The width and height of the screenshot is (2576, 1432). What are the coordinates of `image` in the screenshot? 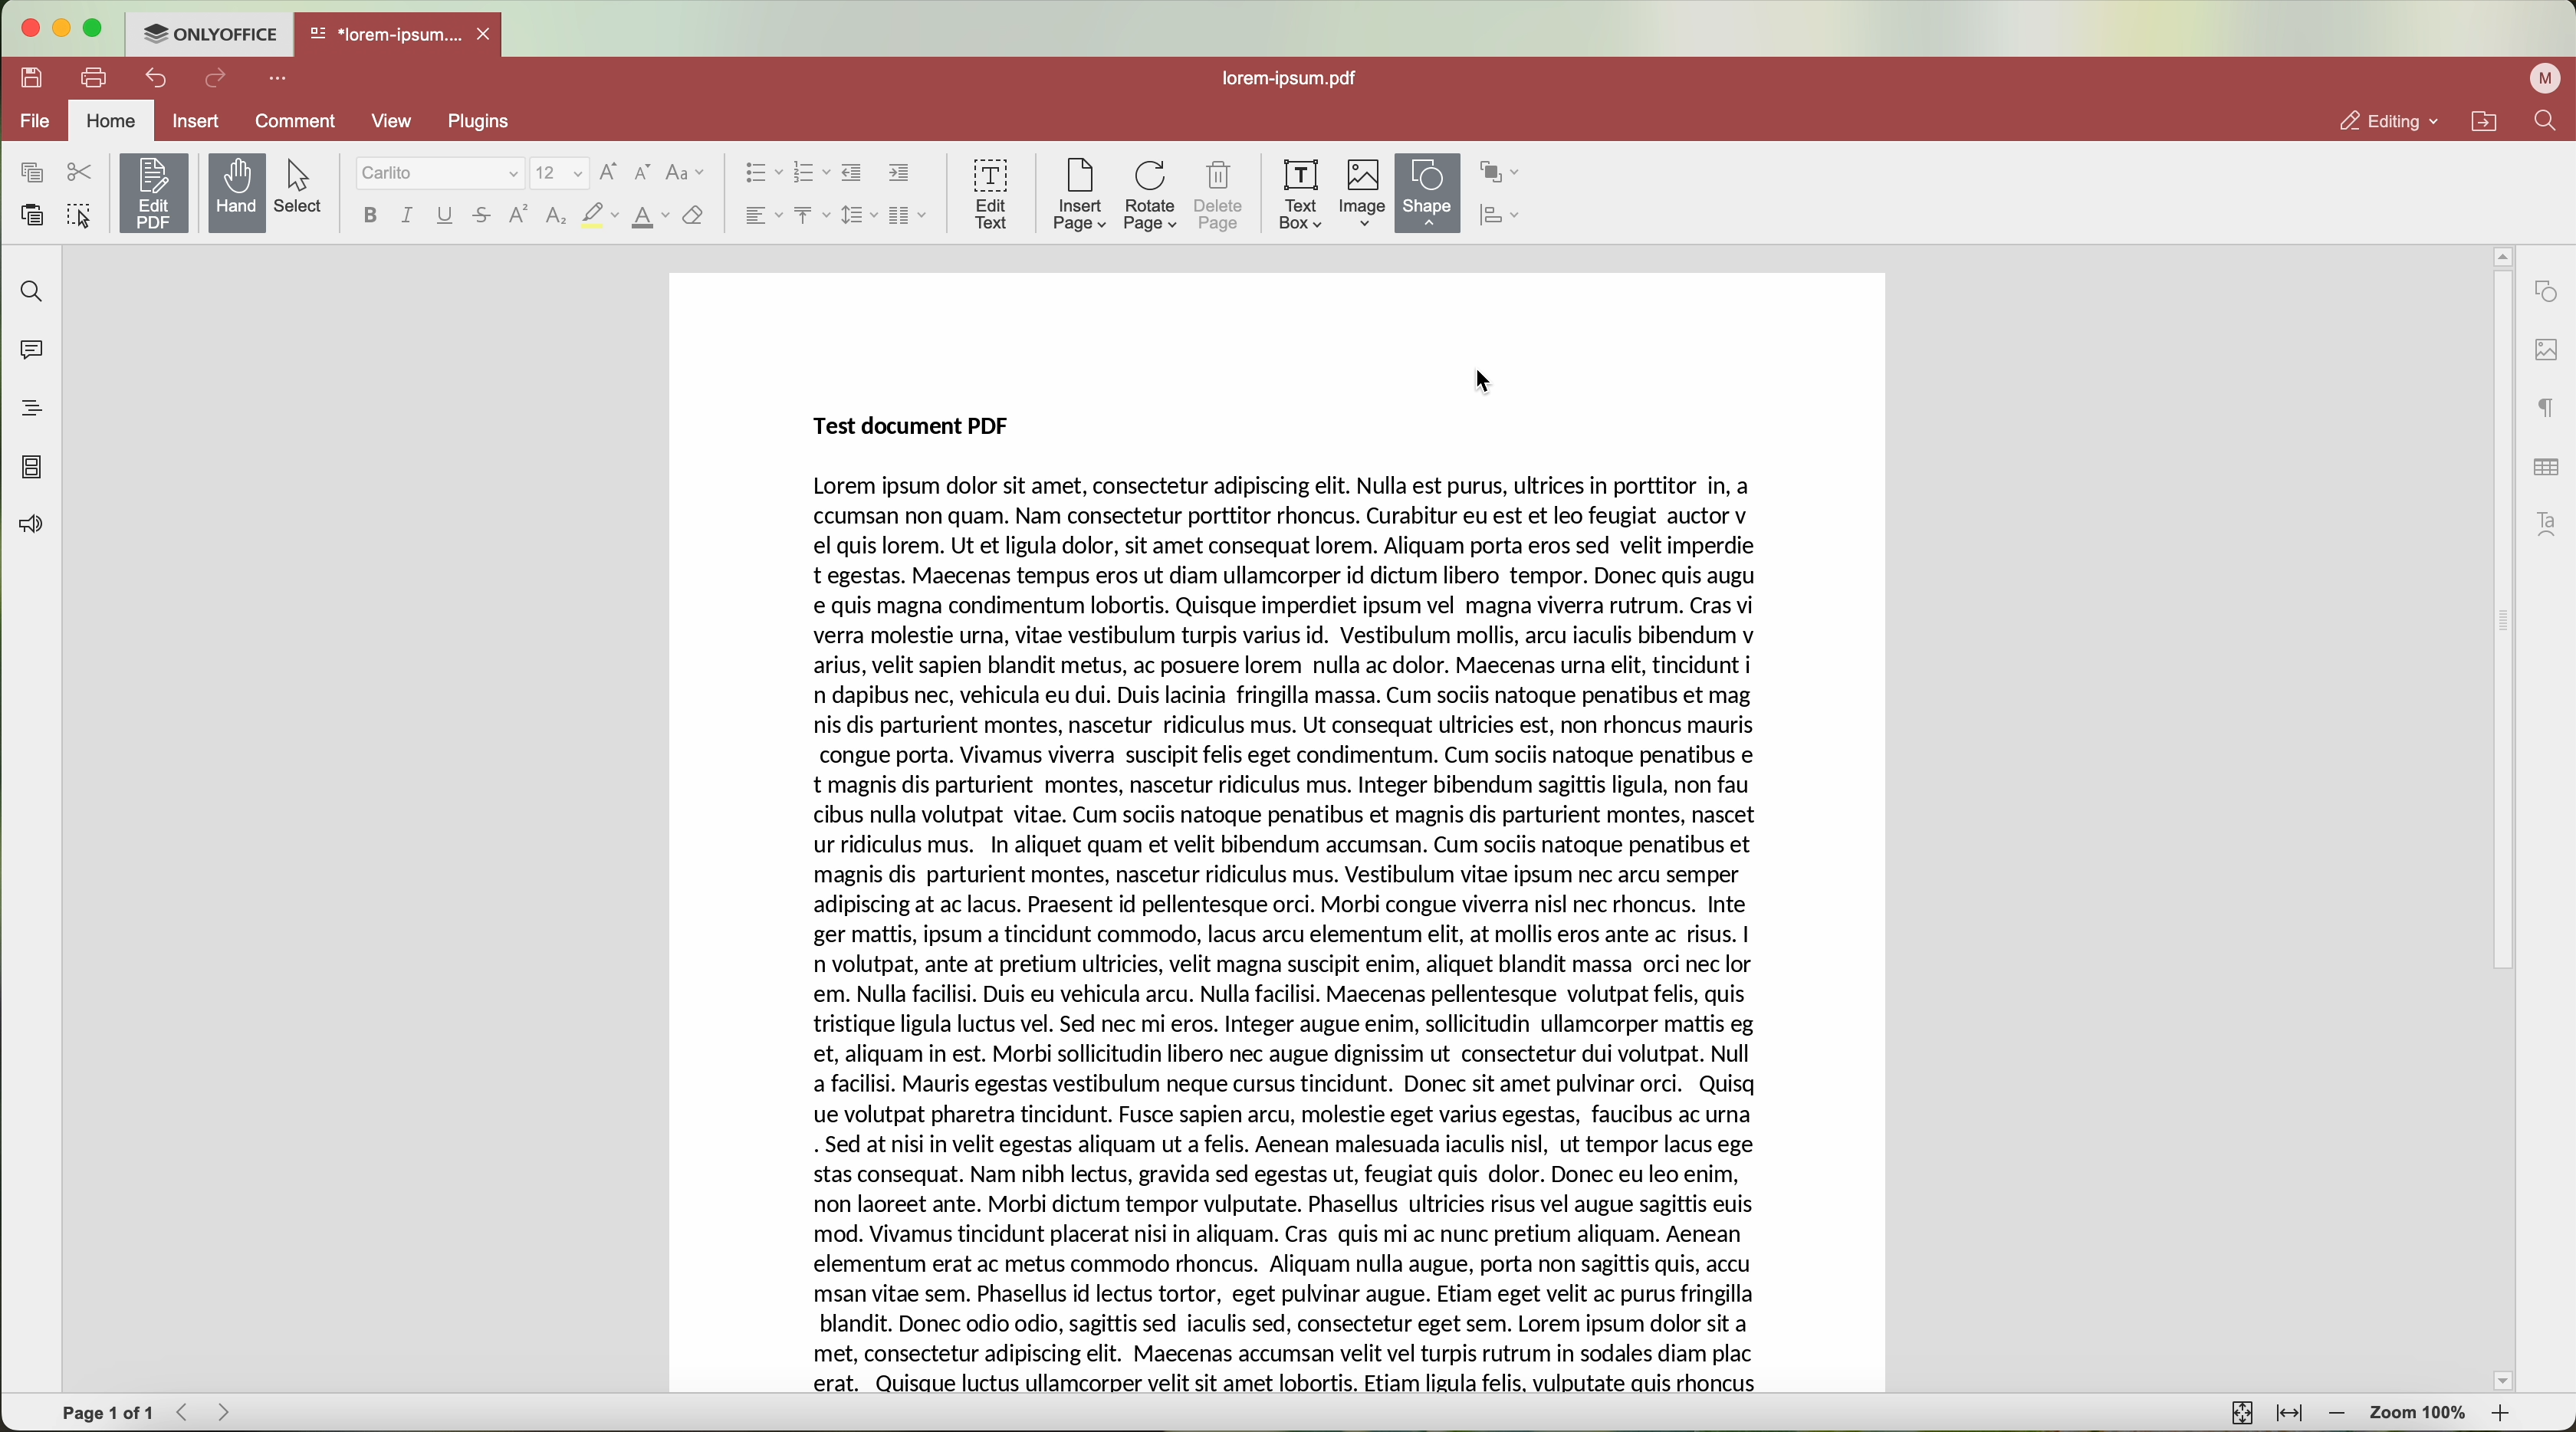 It's located at (1363, 194).